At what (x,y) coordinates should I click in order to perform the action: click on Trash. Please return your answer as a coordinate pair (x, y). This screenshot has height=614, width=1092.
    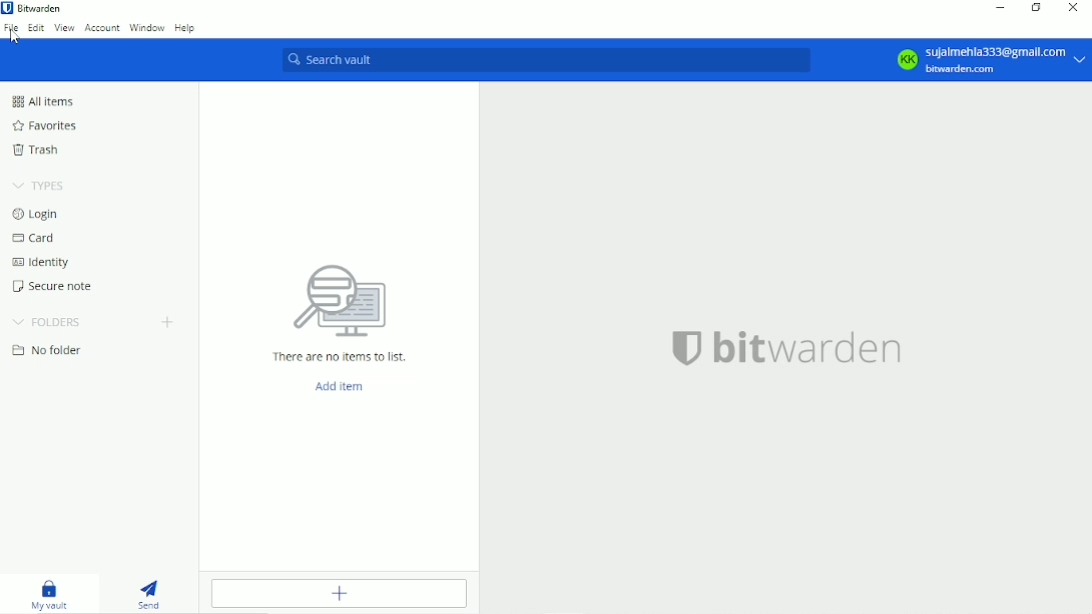
    Looking at the image, I should click on (37, 148).